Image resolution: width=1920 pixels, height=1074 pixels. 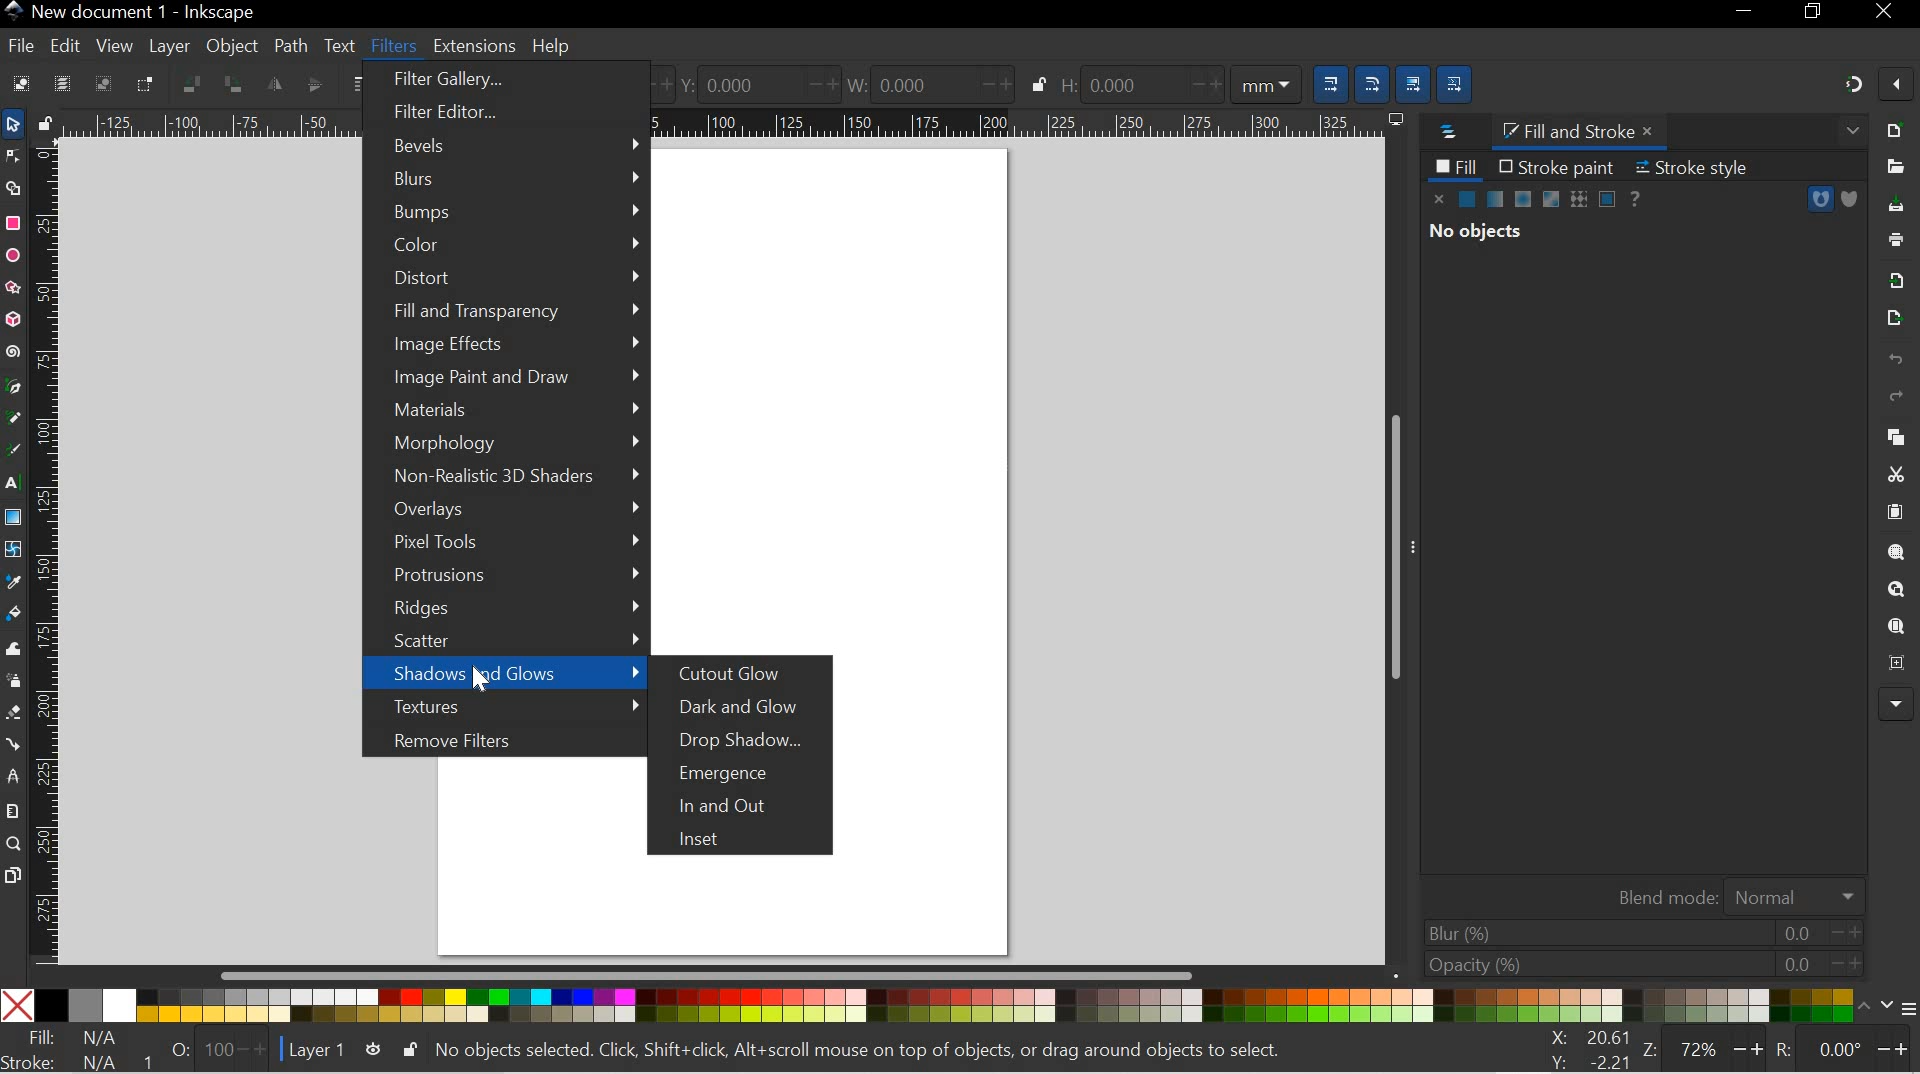 What do you see at coordinates (1327, 81) in the screenshot?
I see `SCALING OBJECTS` at bounding box center [1327, 81].